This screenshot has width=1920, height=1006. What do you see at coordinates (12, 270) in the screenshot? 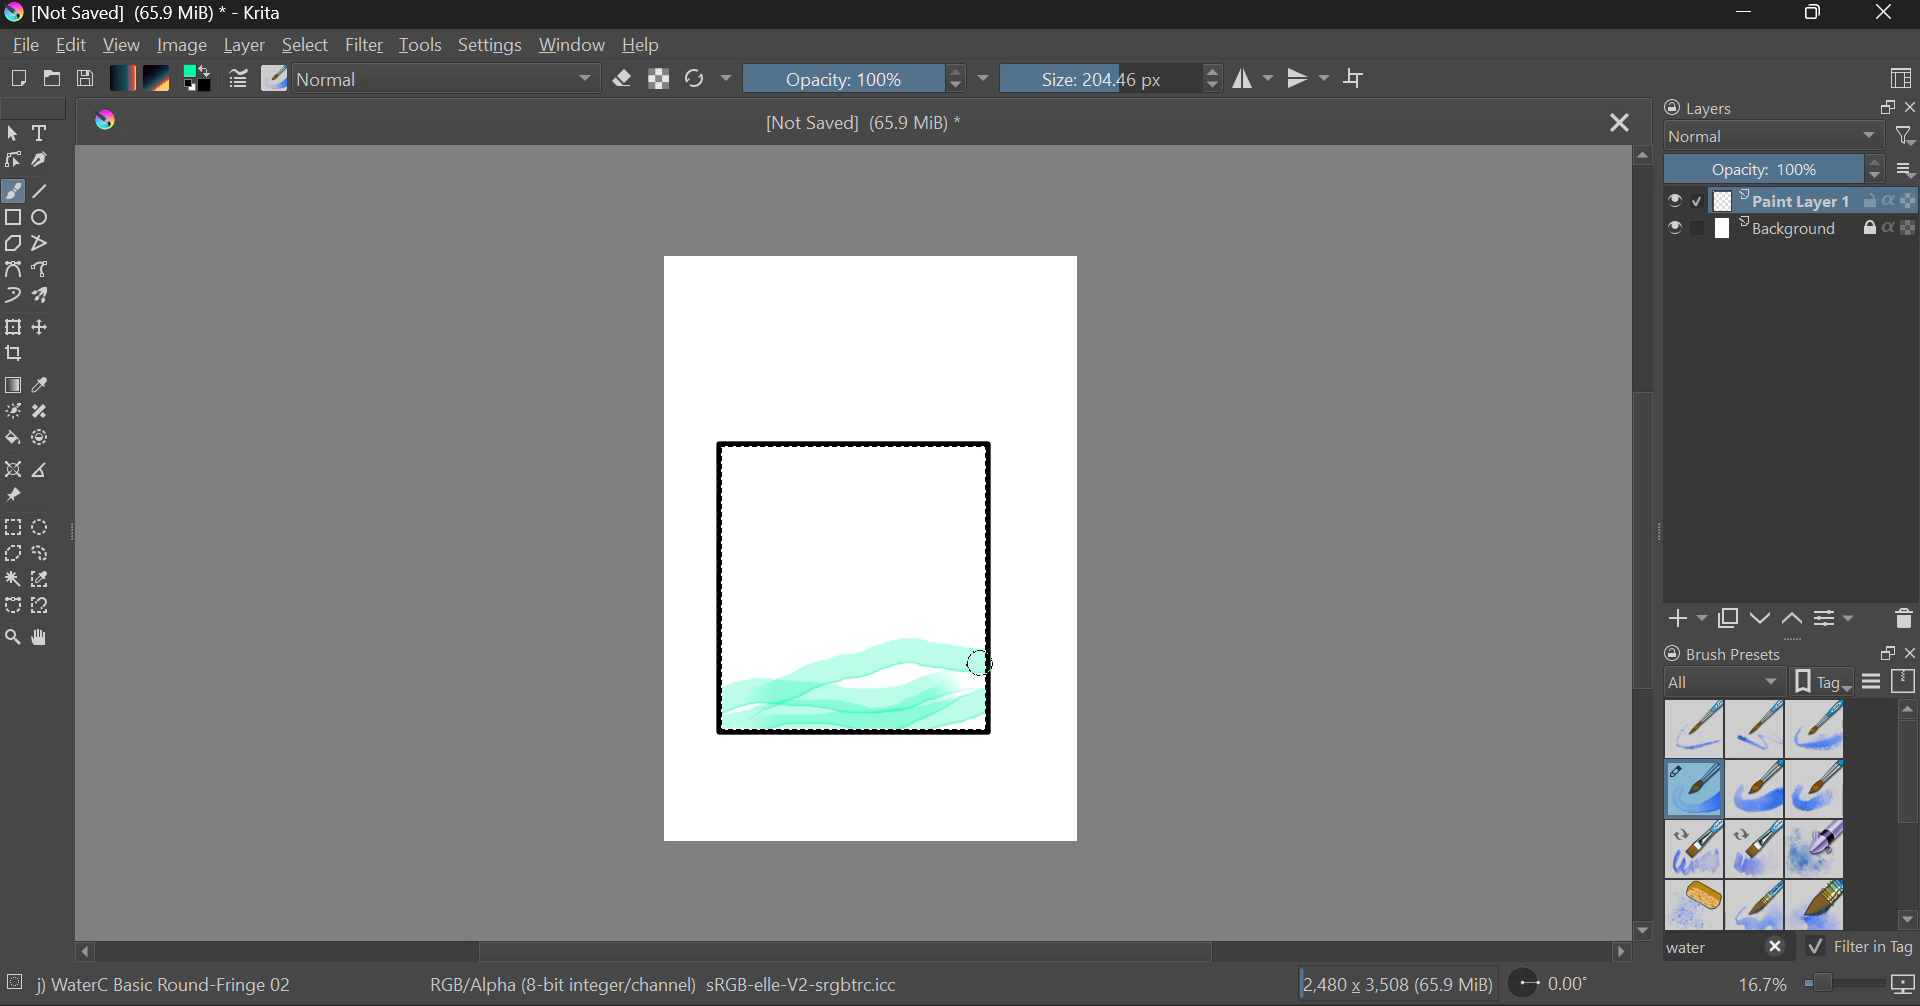
I see `Bezier Curve` at bounding box center [12, 270].